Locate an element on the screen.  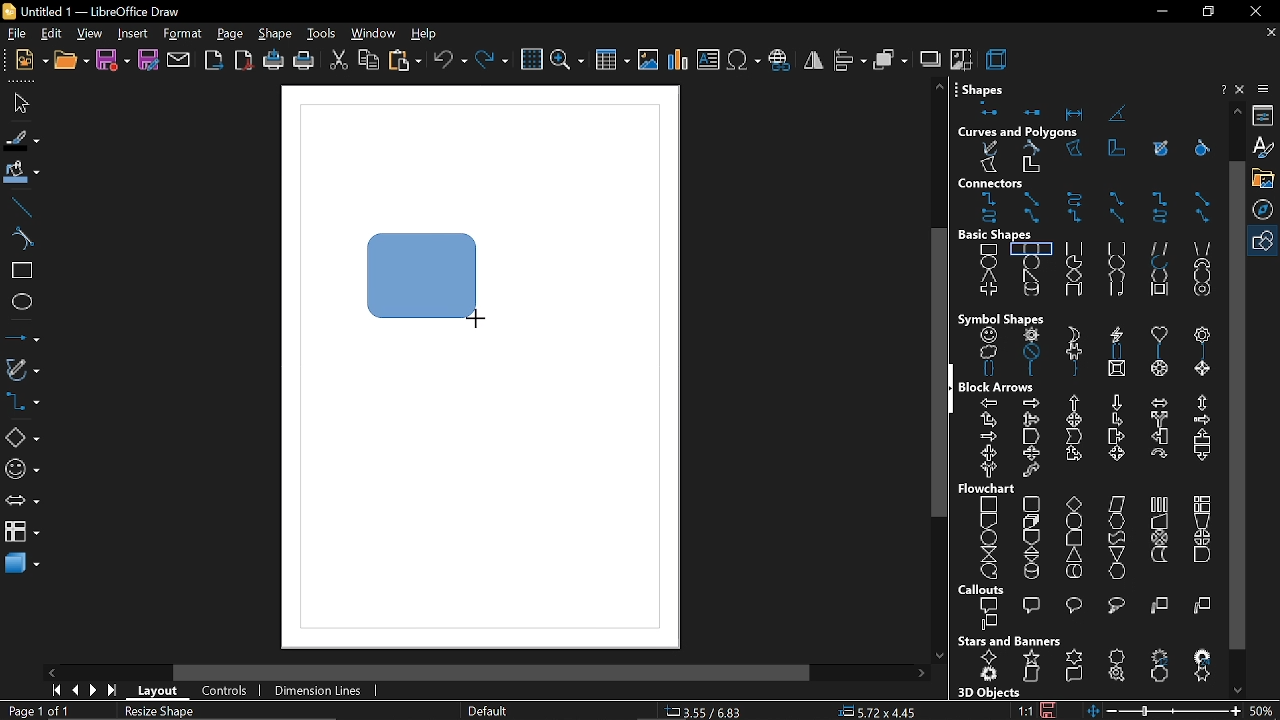
controls is located at coordinates (224, 692).